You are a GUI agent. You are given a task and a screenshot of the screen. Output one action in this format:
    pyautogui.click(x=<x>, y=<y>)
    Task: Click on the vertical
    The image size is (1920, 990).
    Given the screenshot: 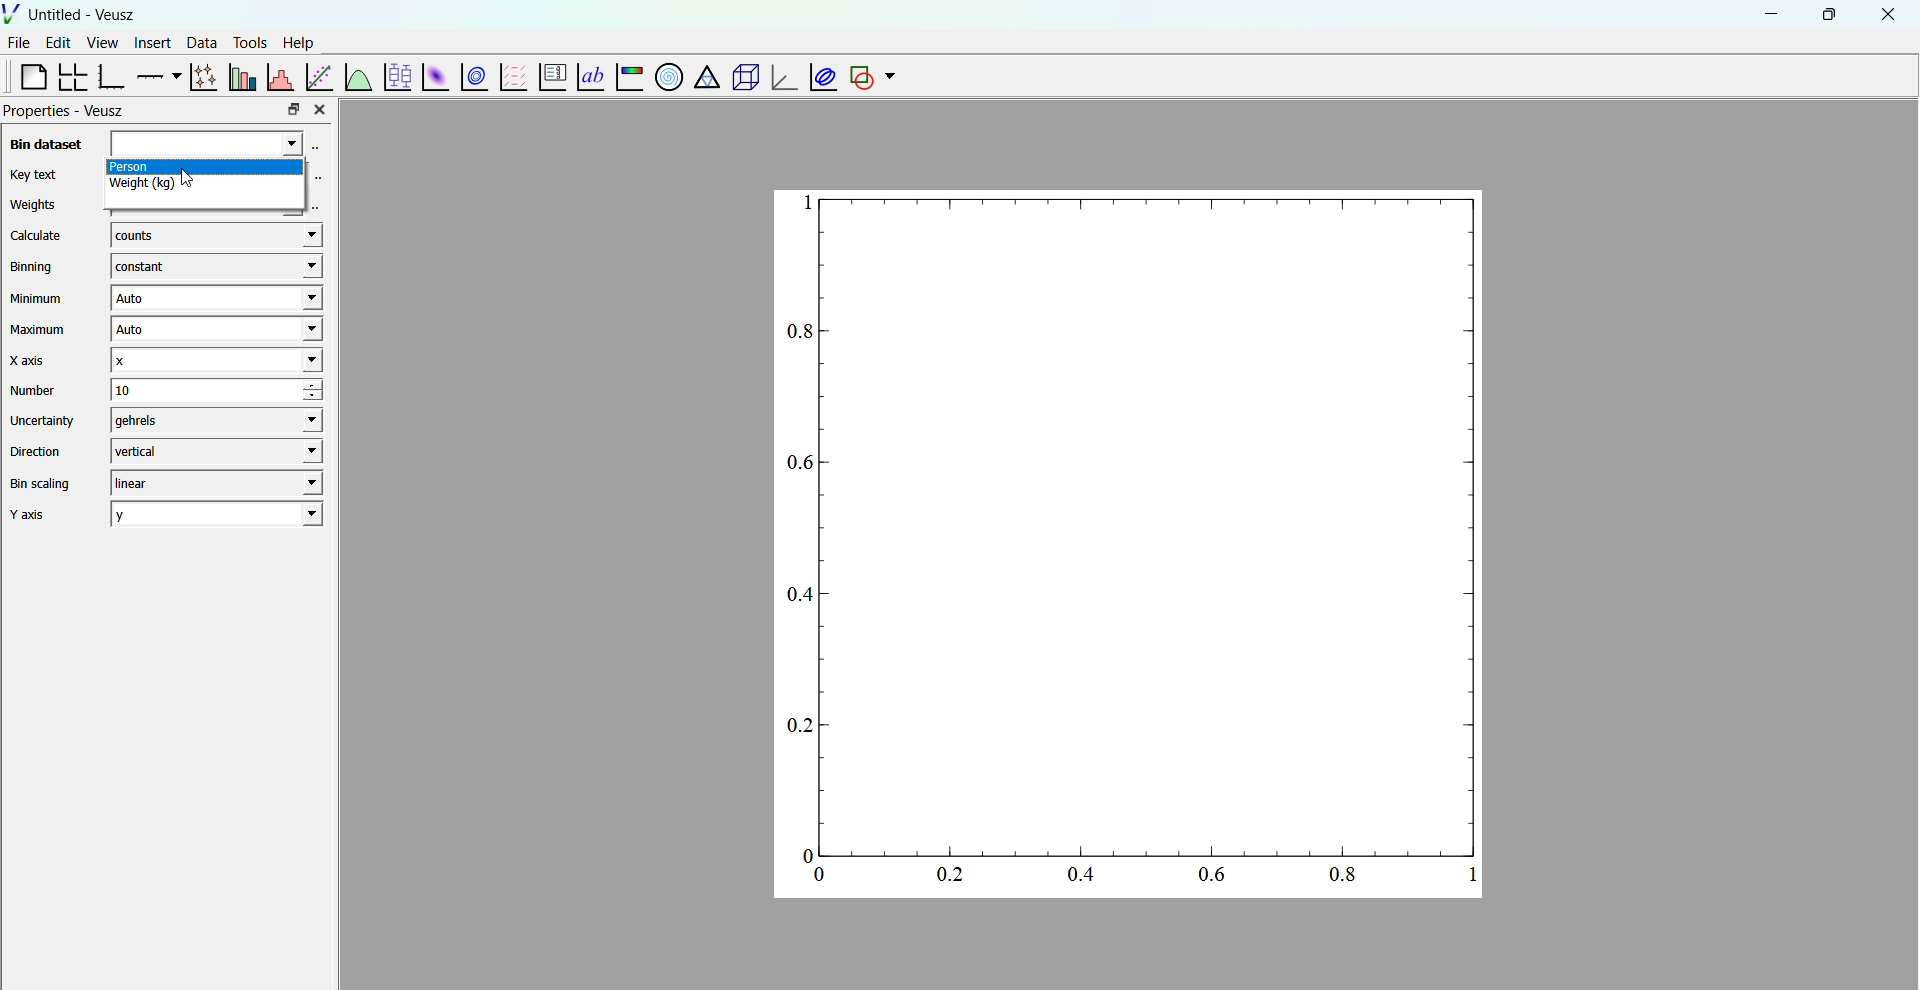 What is the action you would take?
    pyautogui.click(x=215, y=450)
    